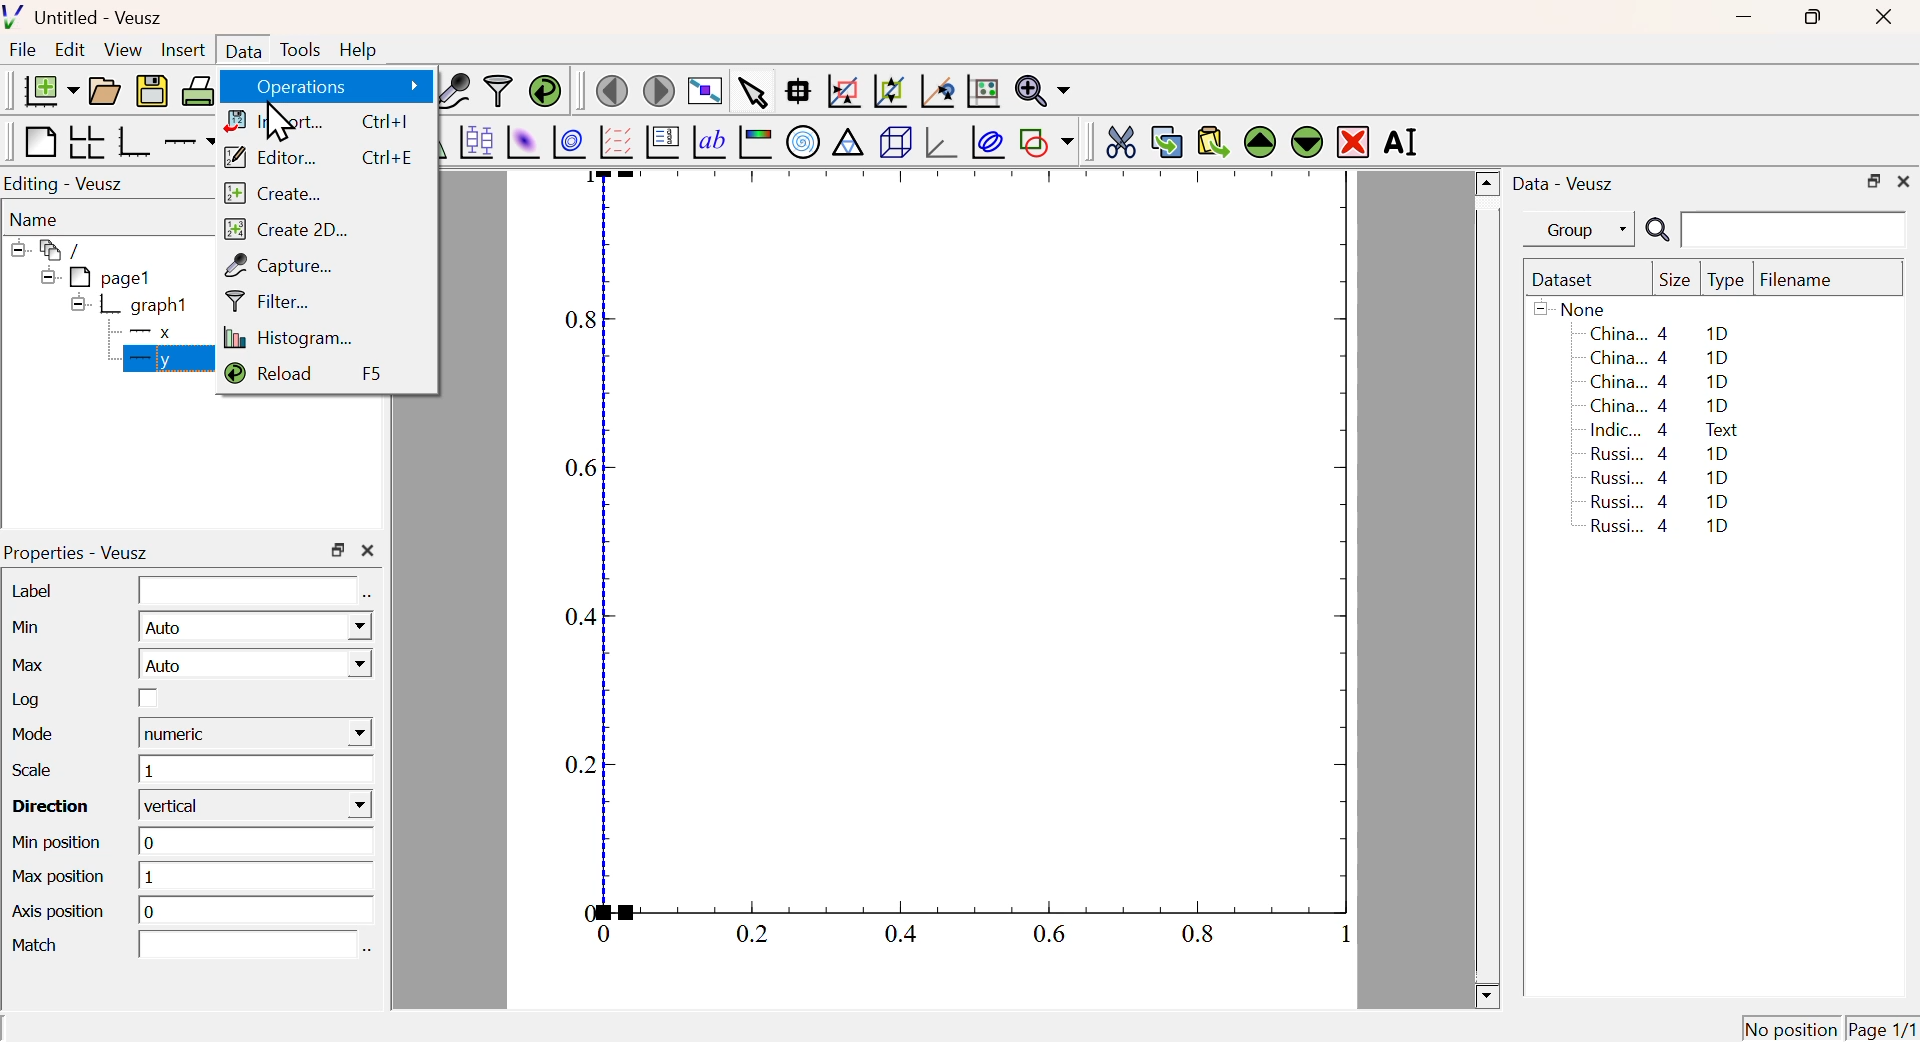  Describe the element at coordinates (1567, 281) in the screenshot. I see `Dataset` at that location.